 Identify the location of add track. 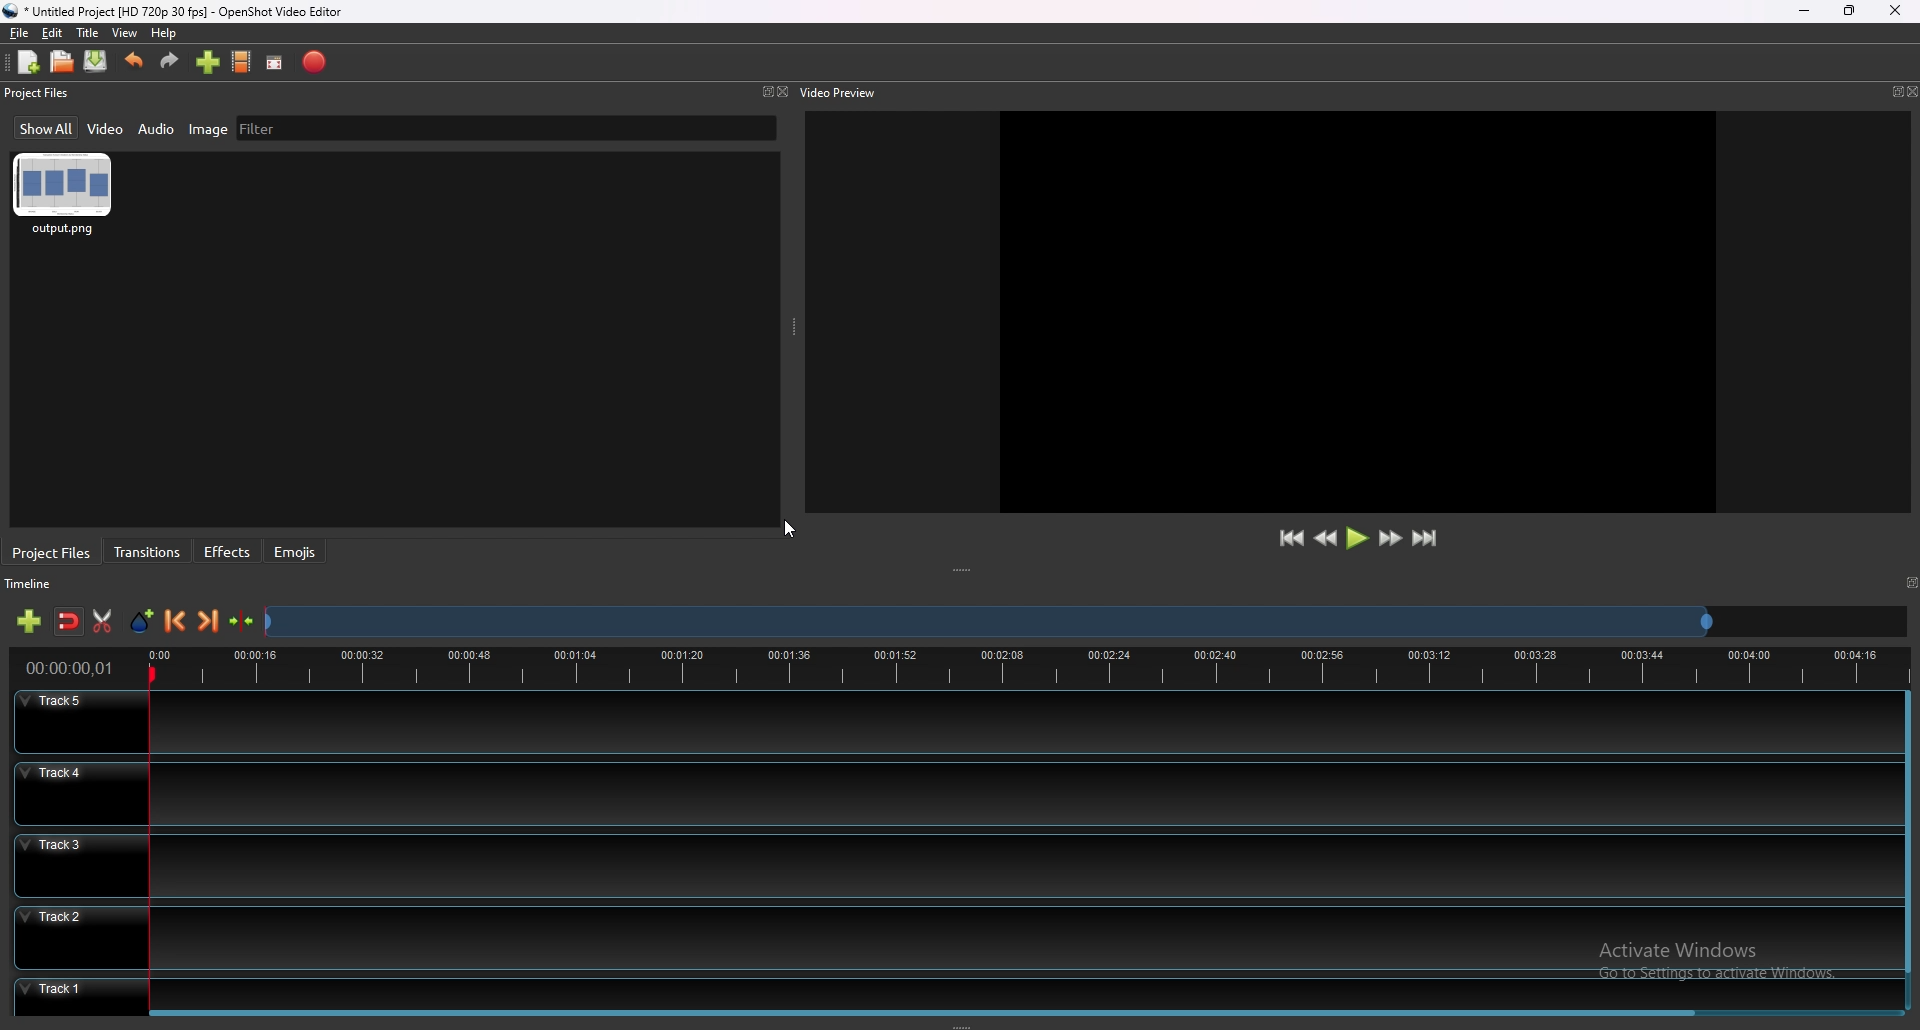
(29, 621).